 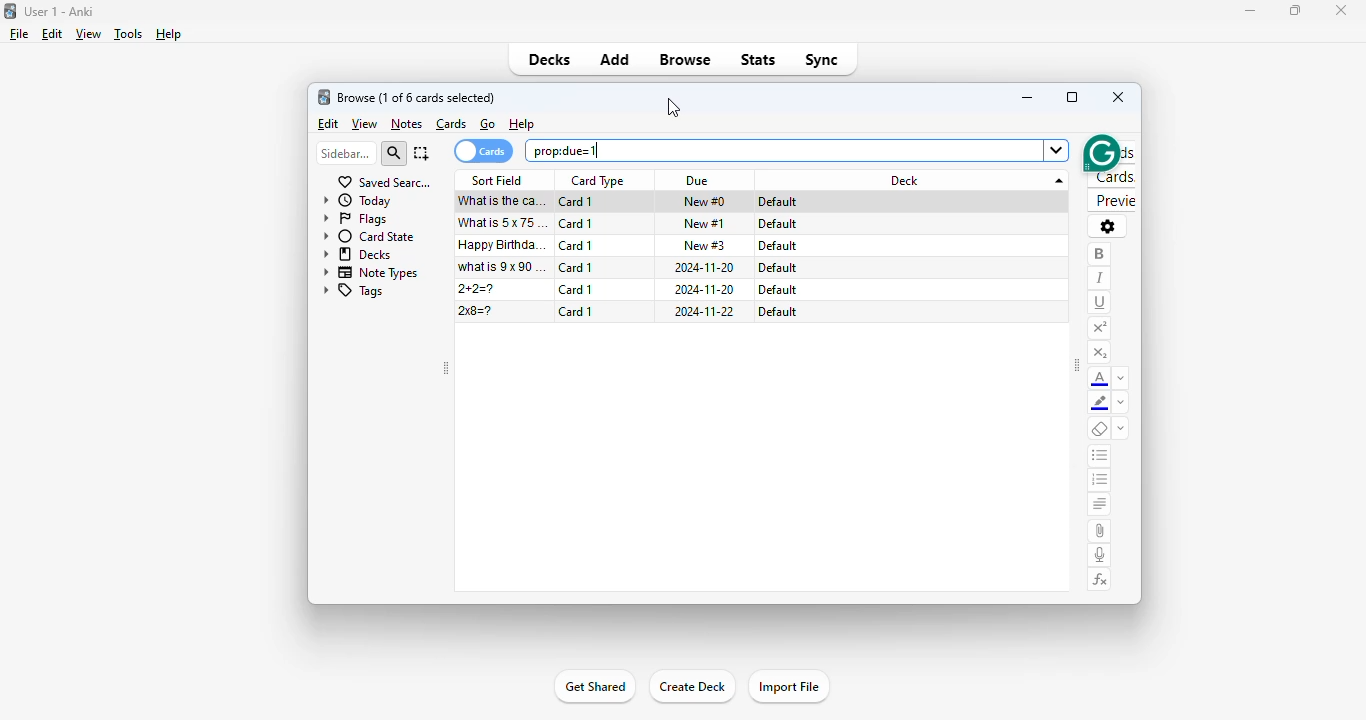 What do you see at coordinates (20, 34) in the screenshot?
I see `file` at bounding box center [20, 34].